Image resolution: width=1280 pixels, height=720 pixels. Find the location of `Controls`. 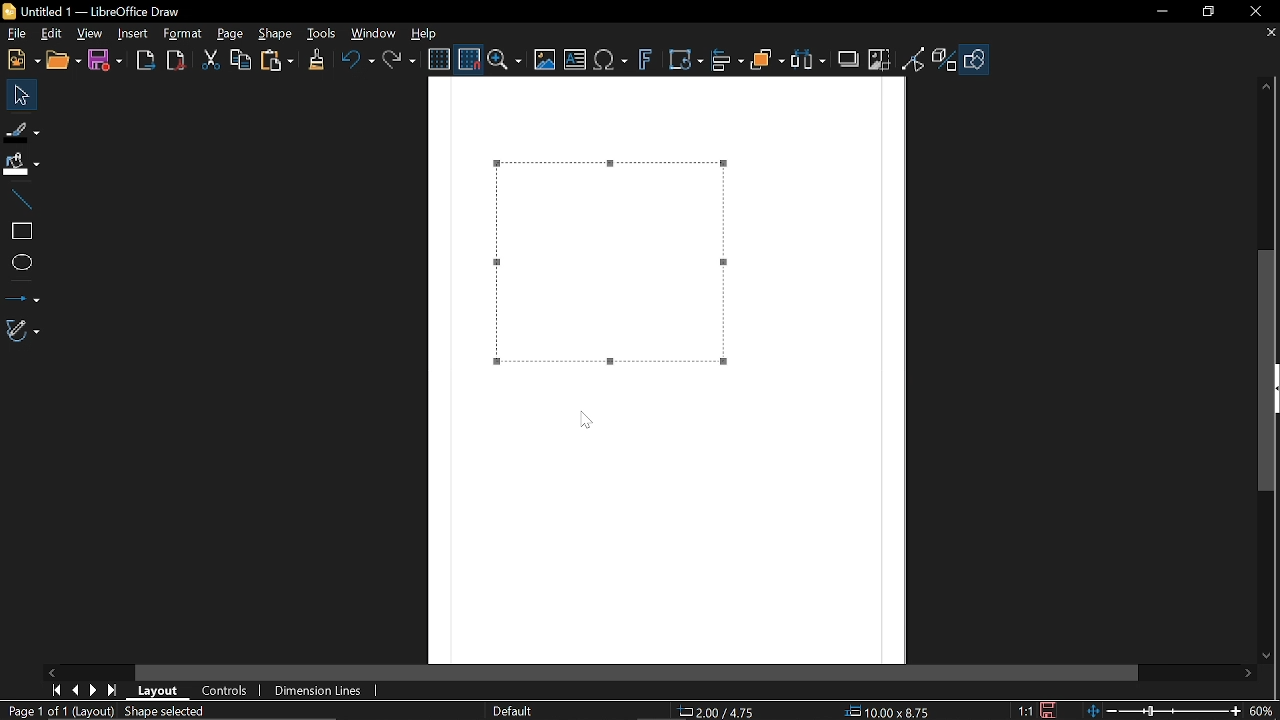

Controls is located at coordinates (225, 691).